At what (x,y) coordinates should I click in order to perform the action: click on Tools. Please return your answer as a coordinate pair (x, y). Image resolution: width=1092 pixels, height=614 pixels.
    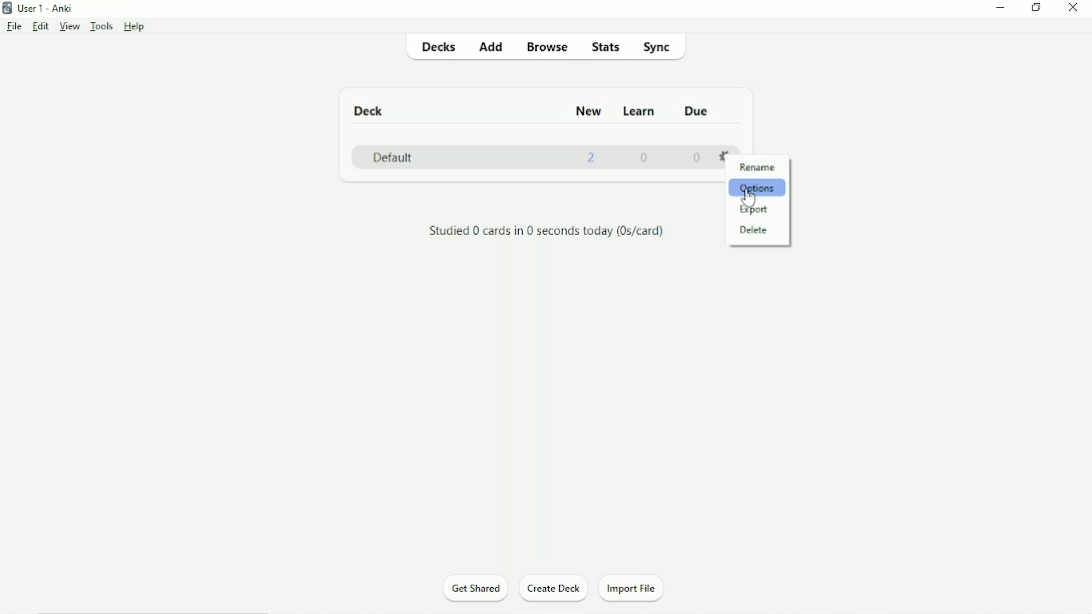
    Looking at the image, I should click on (101, 26).